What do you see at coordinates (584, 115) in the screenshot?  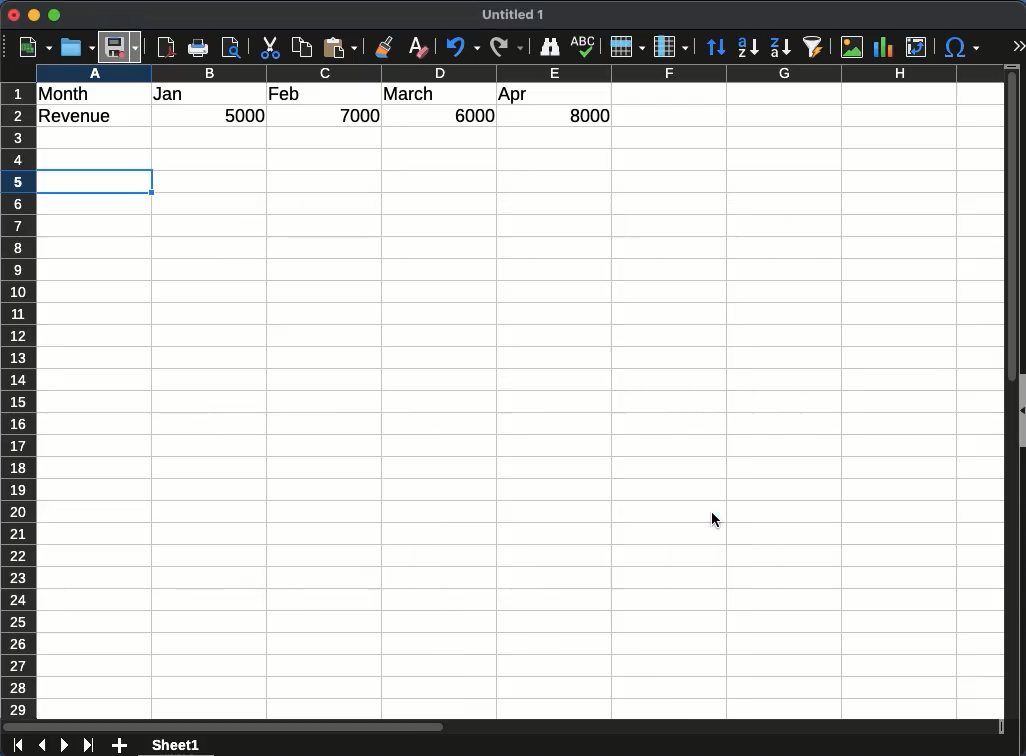 I see `8000` at bounding box center [584, 115].